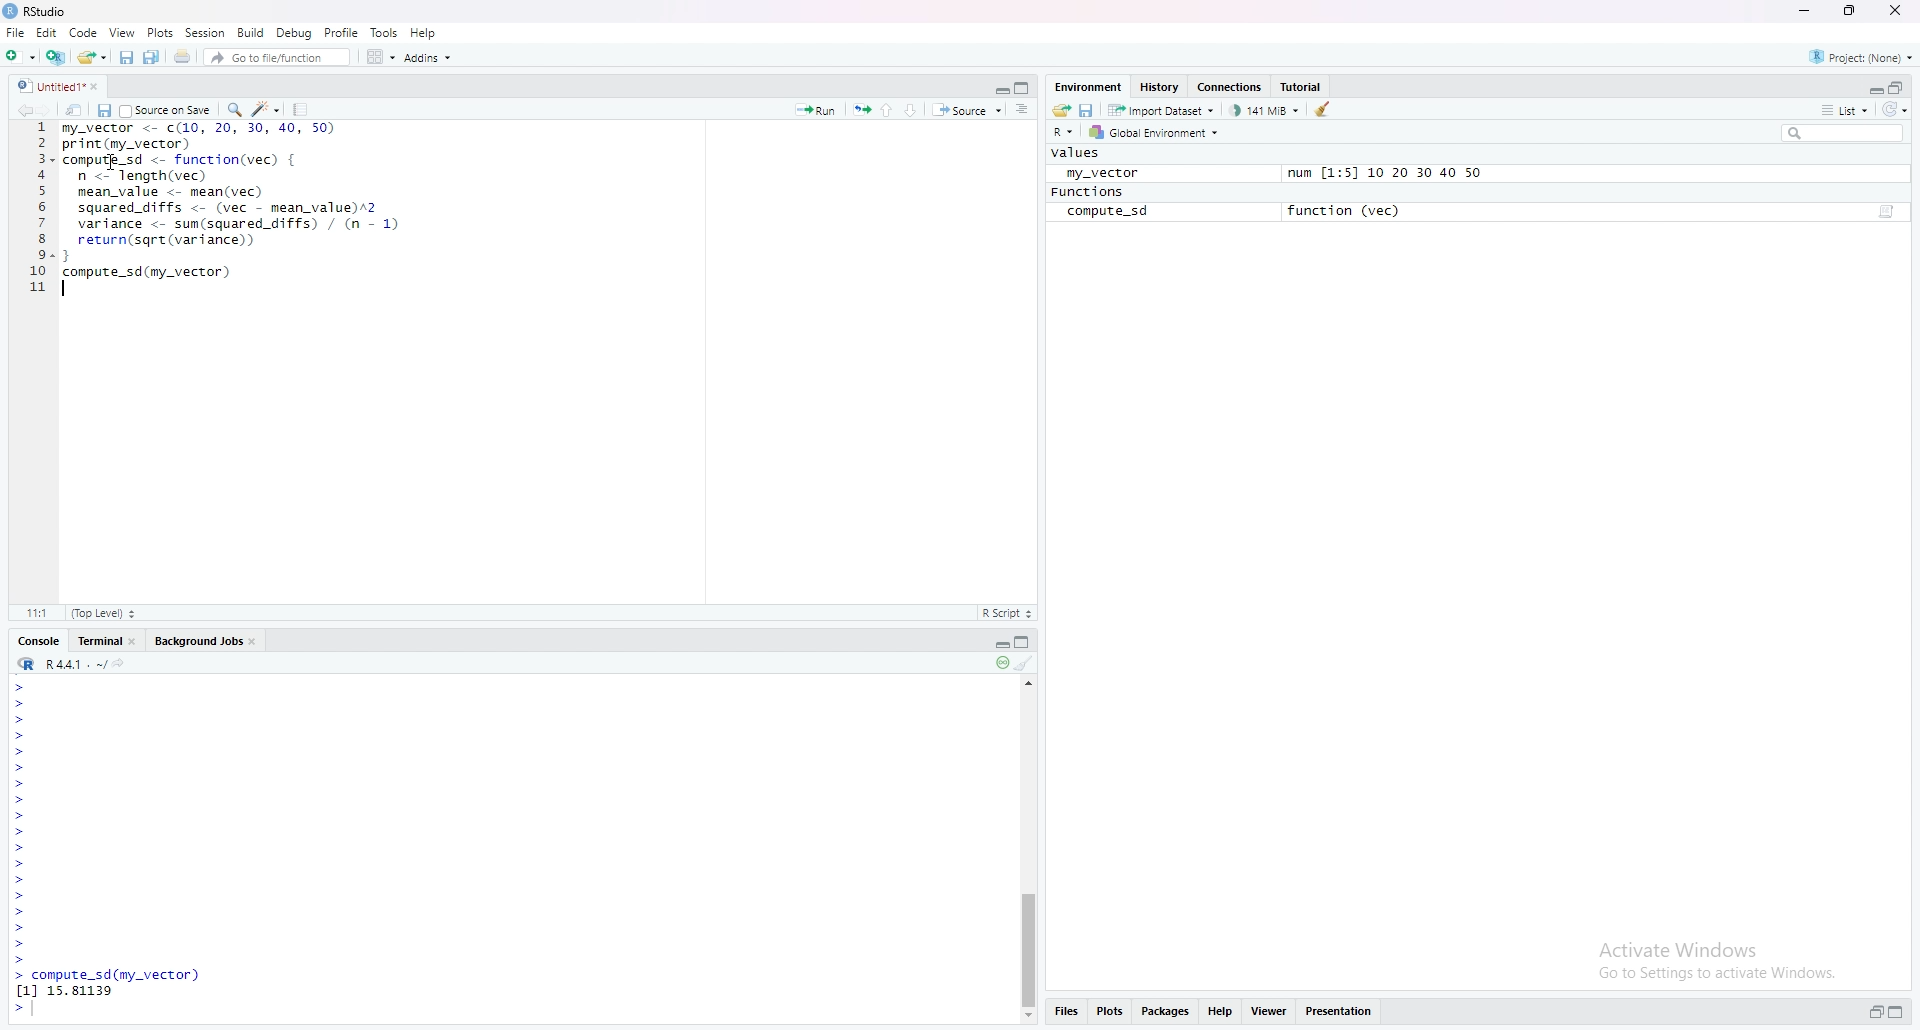 This screenshot has height=1030, width=1920. What do you see at coordinates (54, 55) in the screenshot?
I see `Create a project` at bounding box center [54, 55].